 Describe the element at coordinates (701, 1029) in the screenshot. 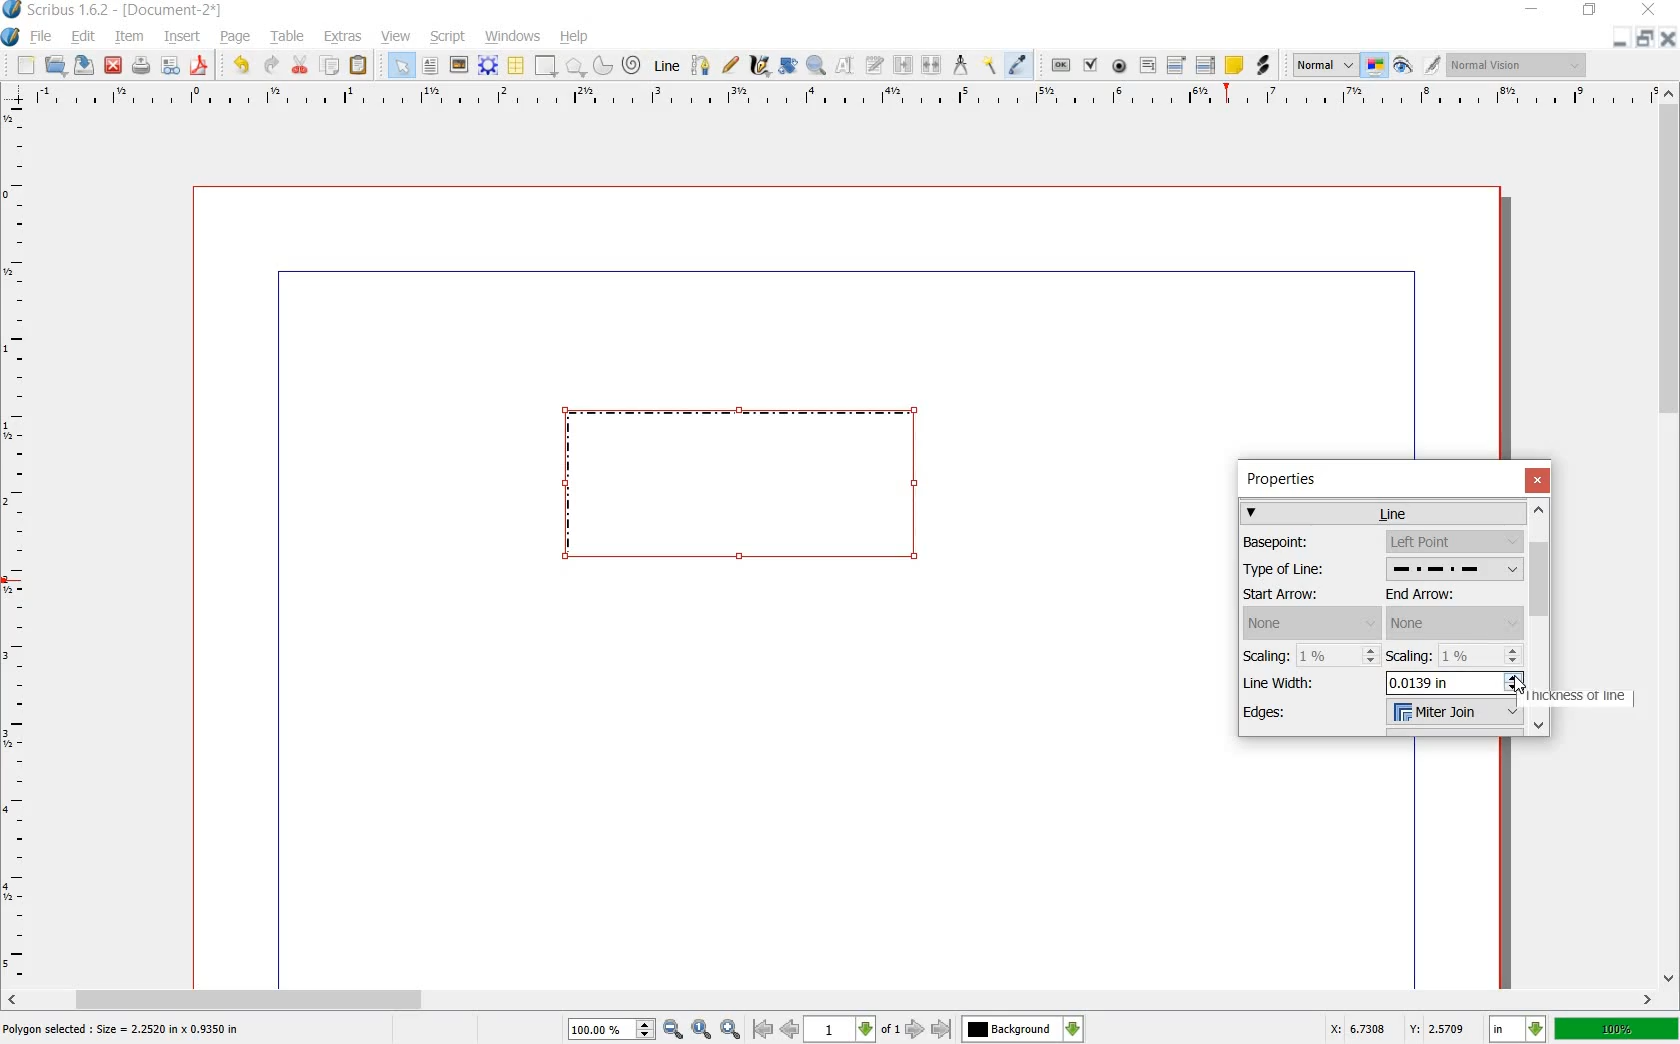

I see `zoom to` at that location.